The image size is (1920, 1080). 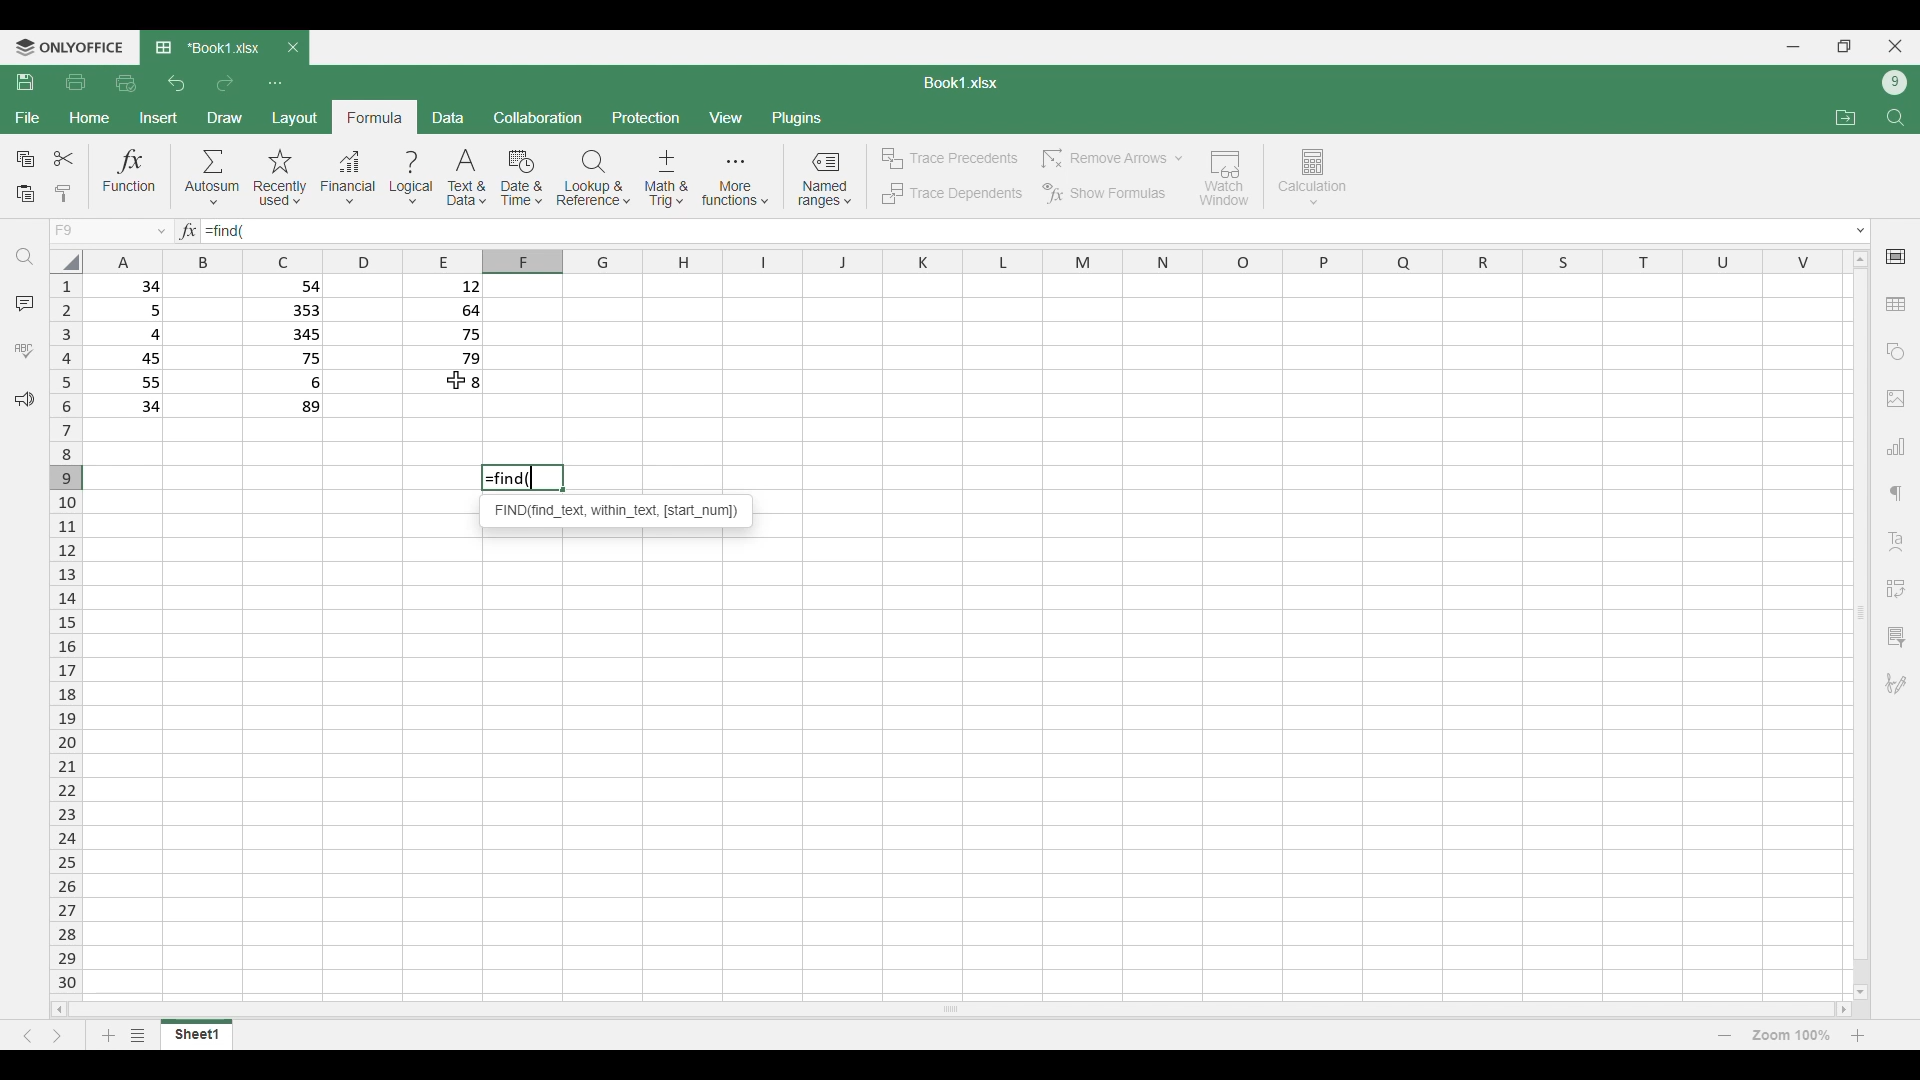 I want to click on Home menu, so click(x=89, y=118).